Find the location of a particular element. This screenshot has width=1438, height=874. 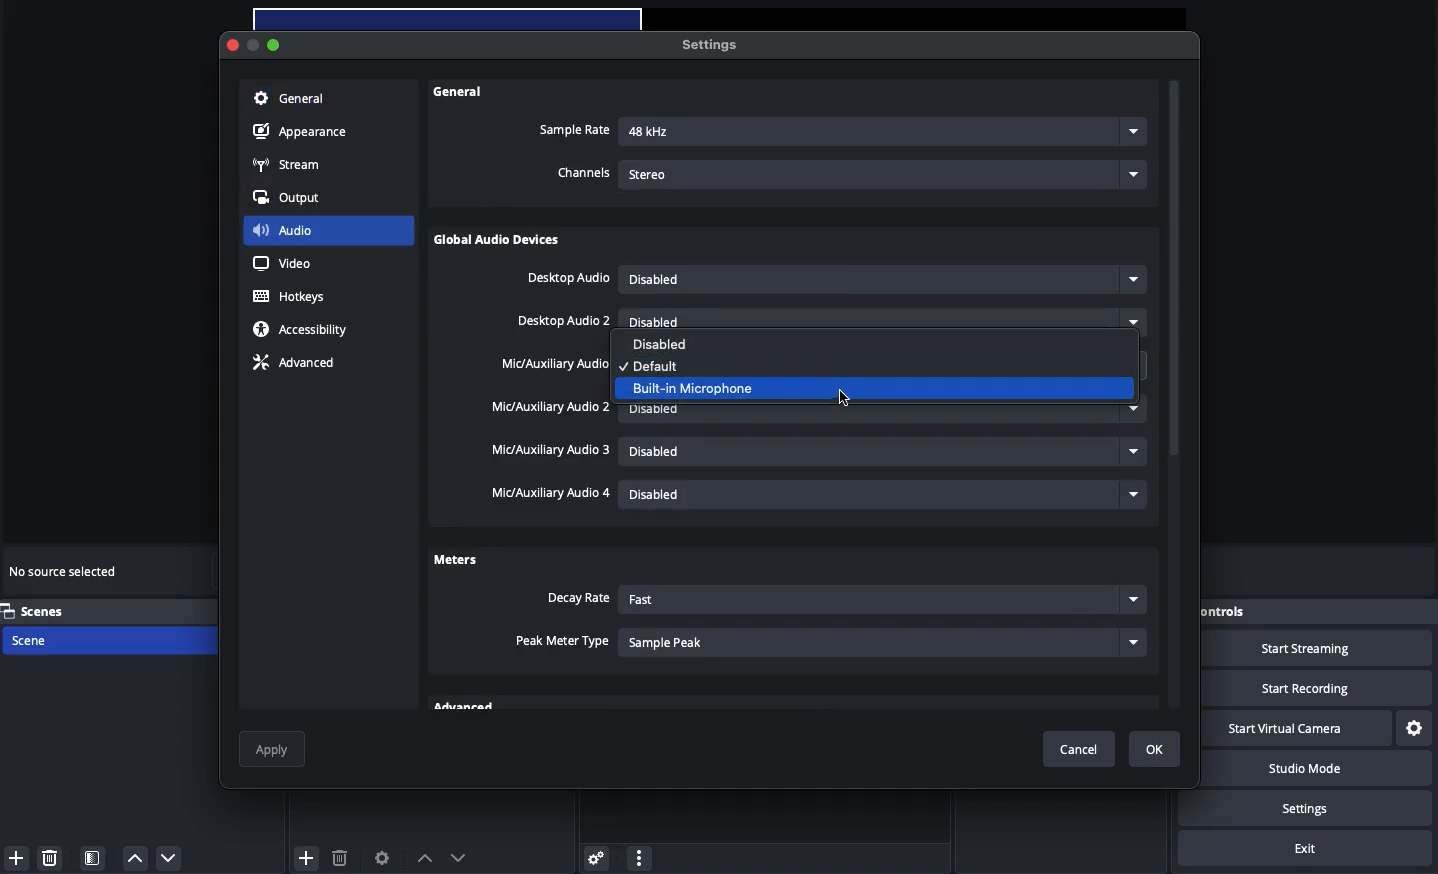

Disabled is located at coordinates (886, 322).